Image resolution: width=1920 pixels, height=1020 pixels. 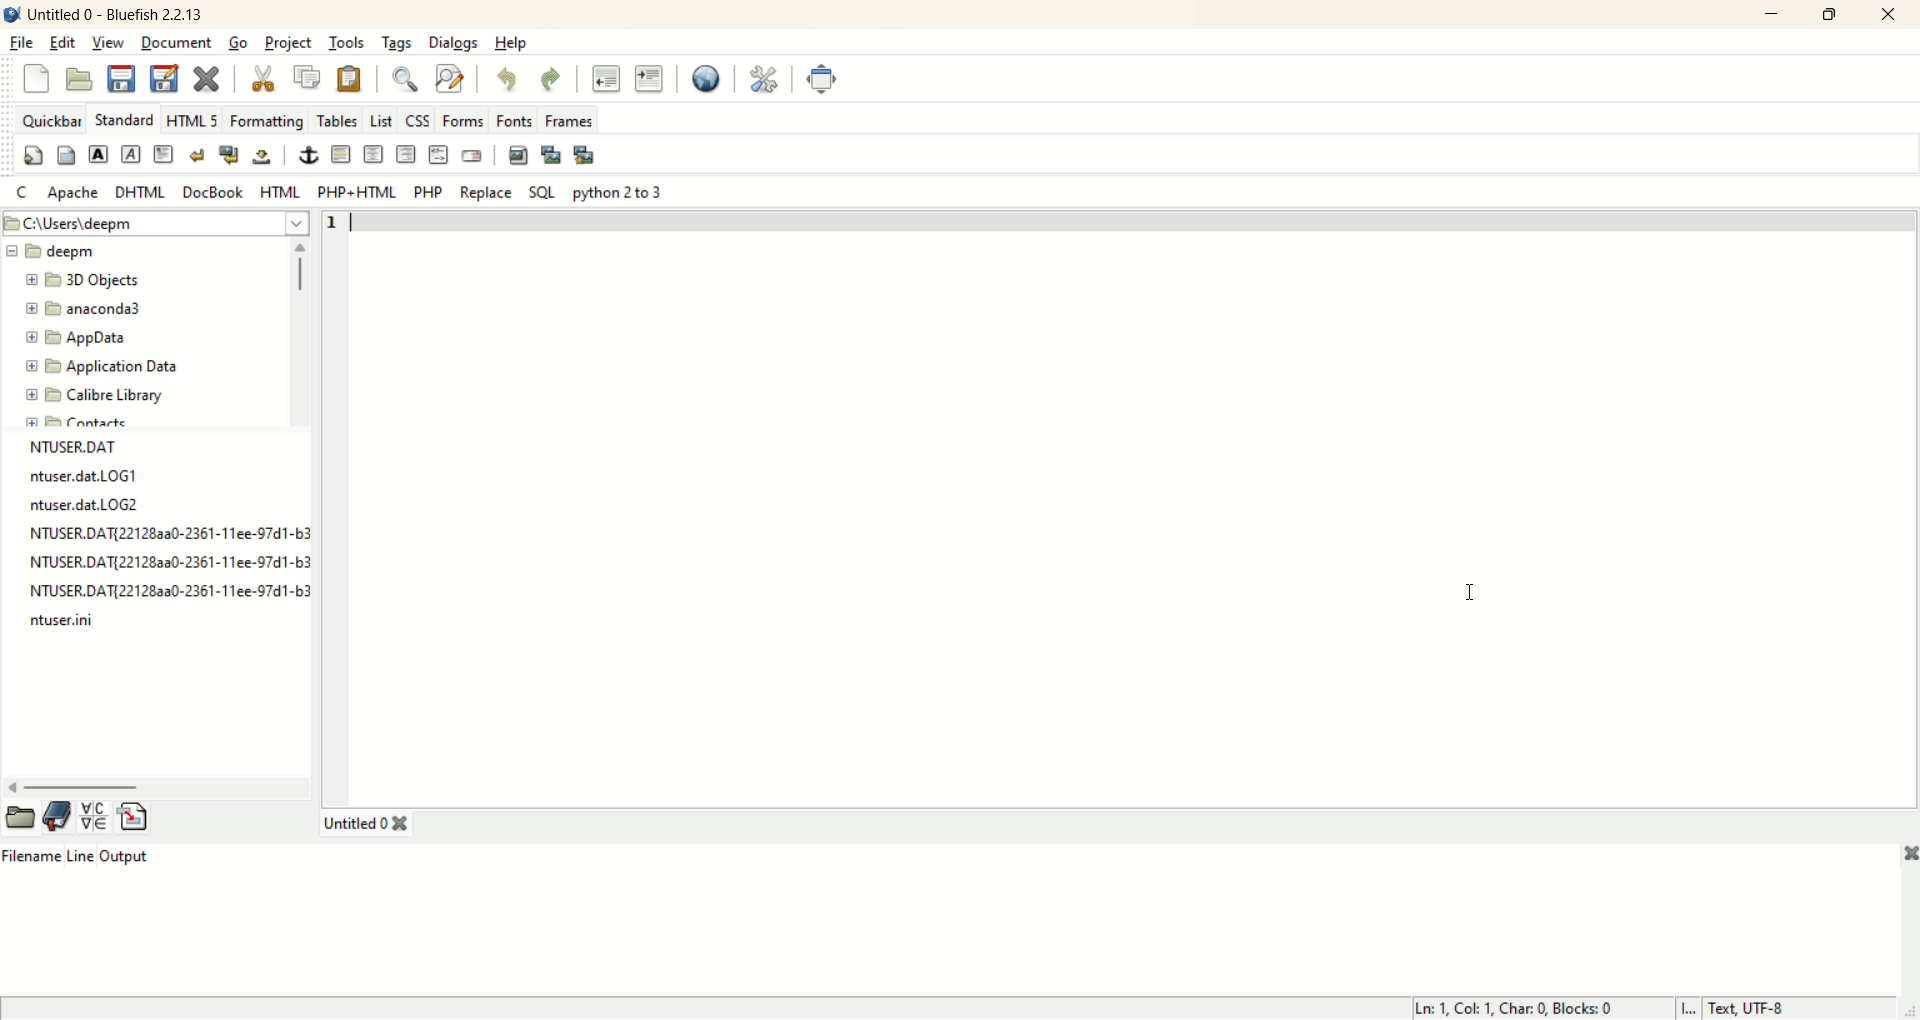 What do you see at coordinates (94, 817) in the screenshot?
I see `insert special character` at bounding box center [94, 817].